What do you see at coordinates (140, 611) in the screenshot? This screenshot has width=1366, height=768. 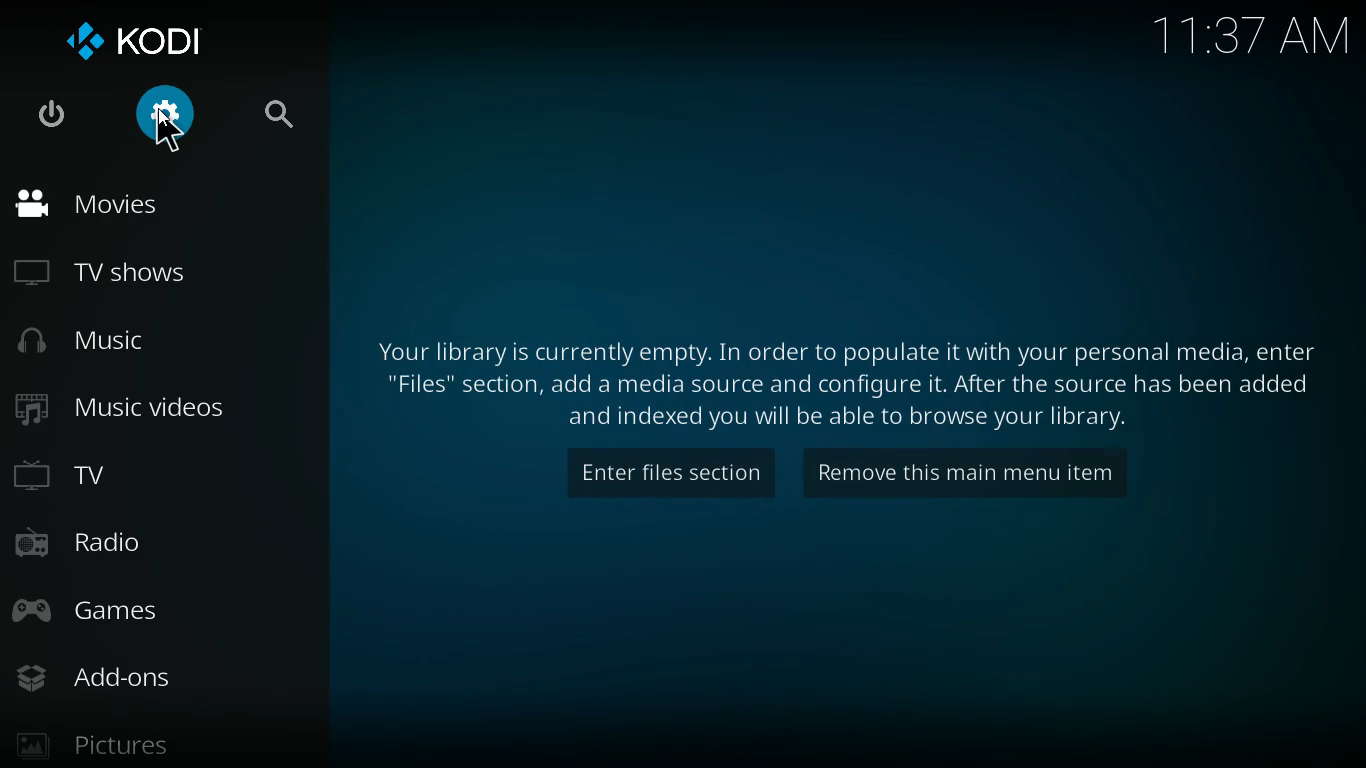 I see `games` at bounding box center [140, 611].